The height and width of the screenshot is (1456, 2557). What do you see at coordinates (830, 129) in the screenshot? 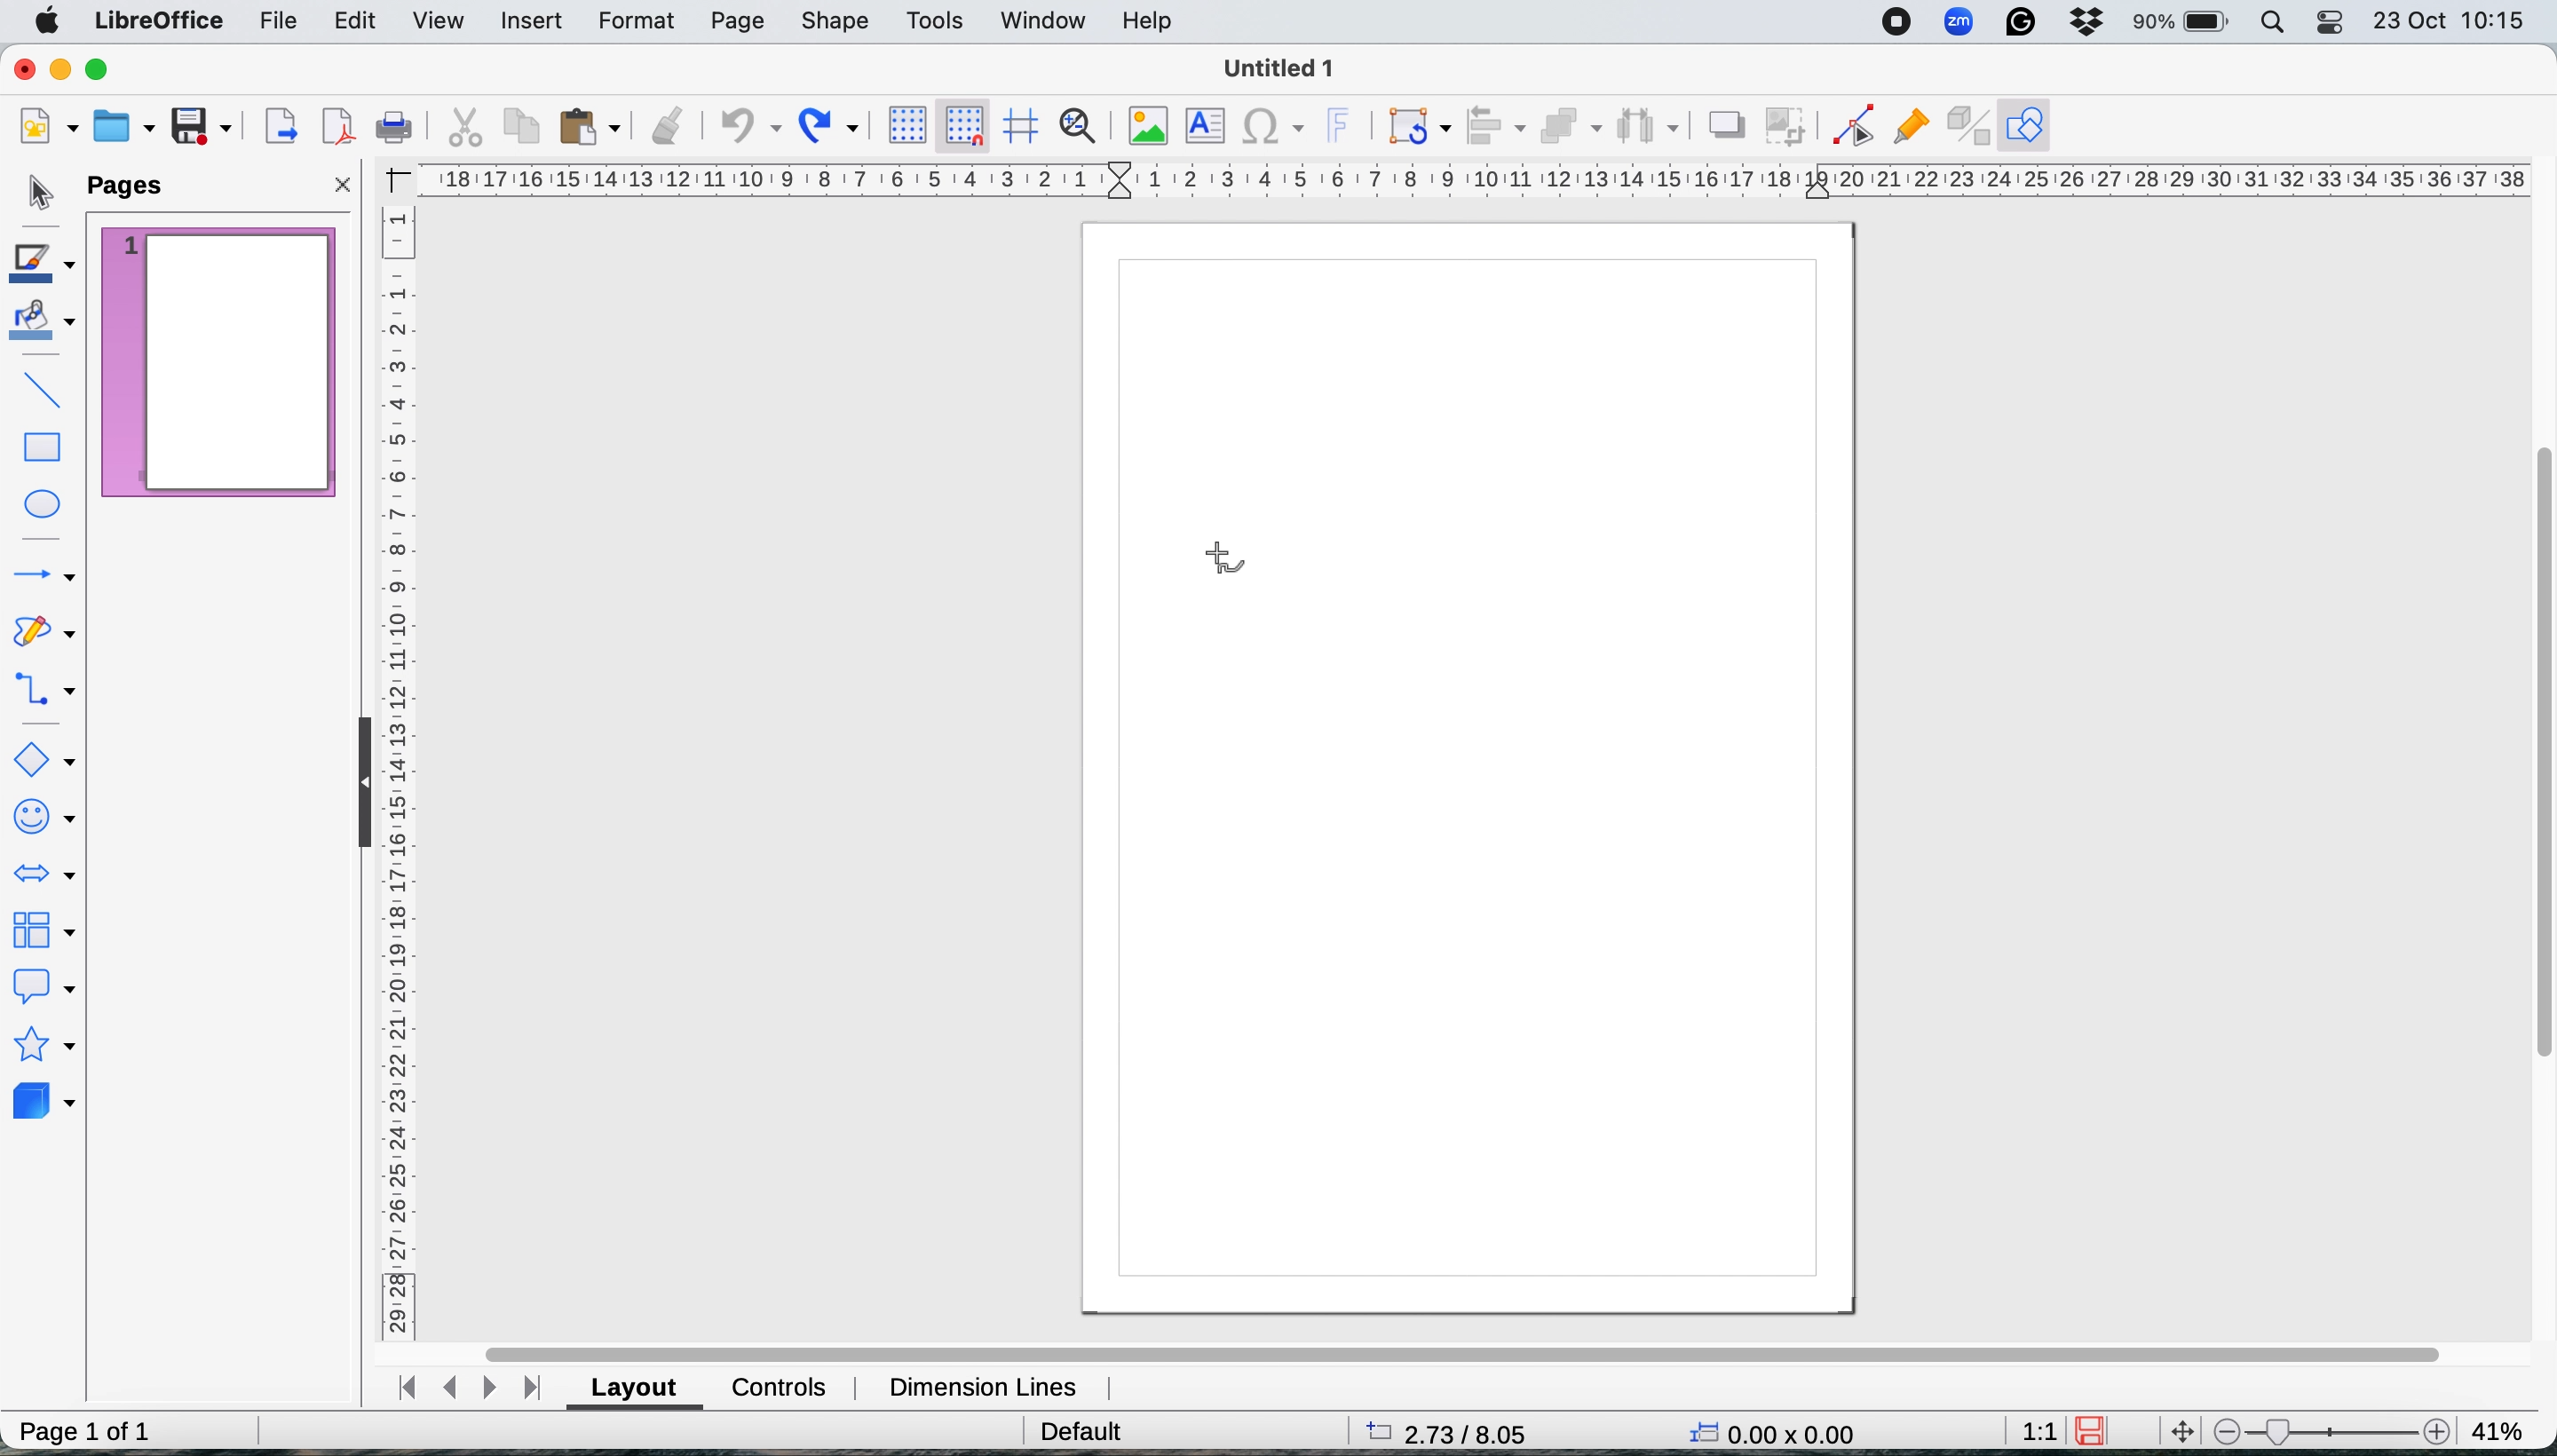
I see `redo` at bounding box center [830, 129].